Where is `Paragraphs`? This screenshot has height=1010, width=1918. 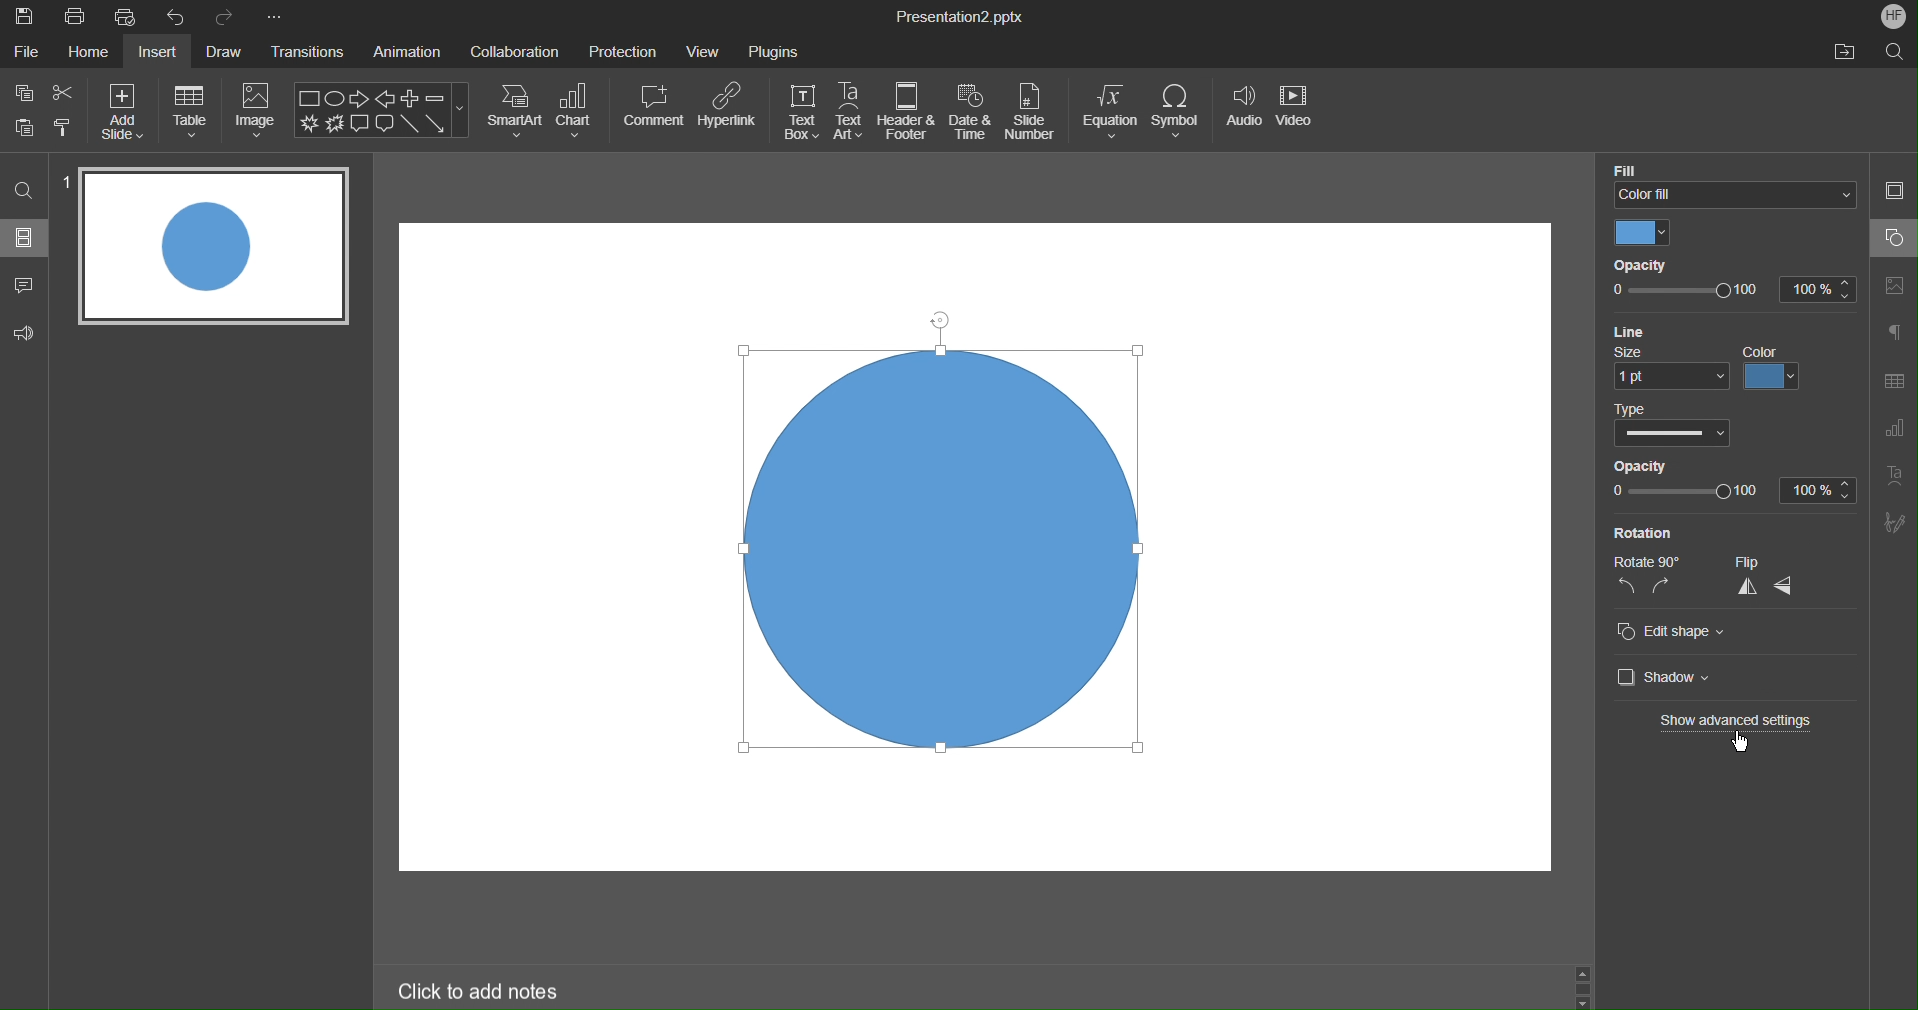
Paragraphs is located at coordinates (1895, 331).